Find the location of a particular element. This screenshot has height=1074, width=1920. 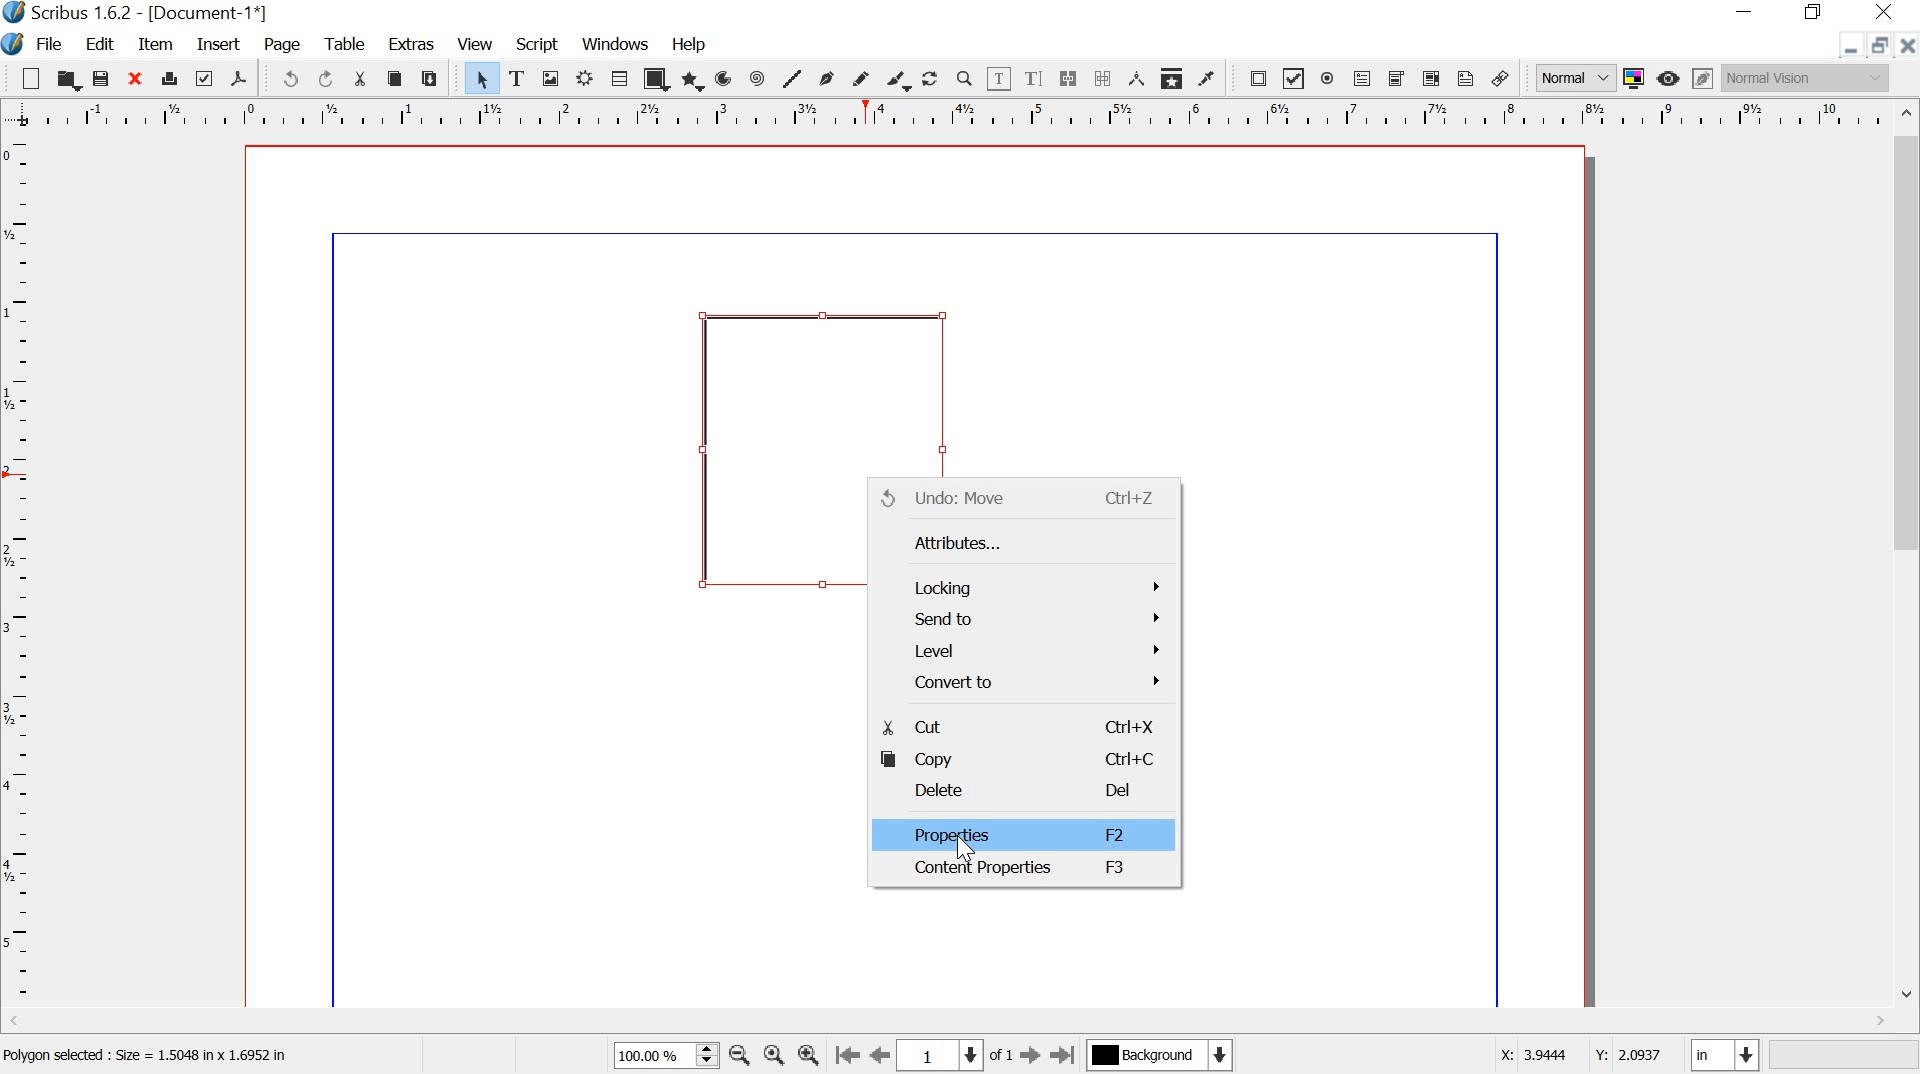

calligraphic line is located at coordinates (899, 82).